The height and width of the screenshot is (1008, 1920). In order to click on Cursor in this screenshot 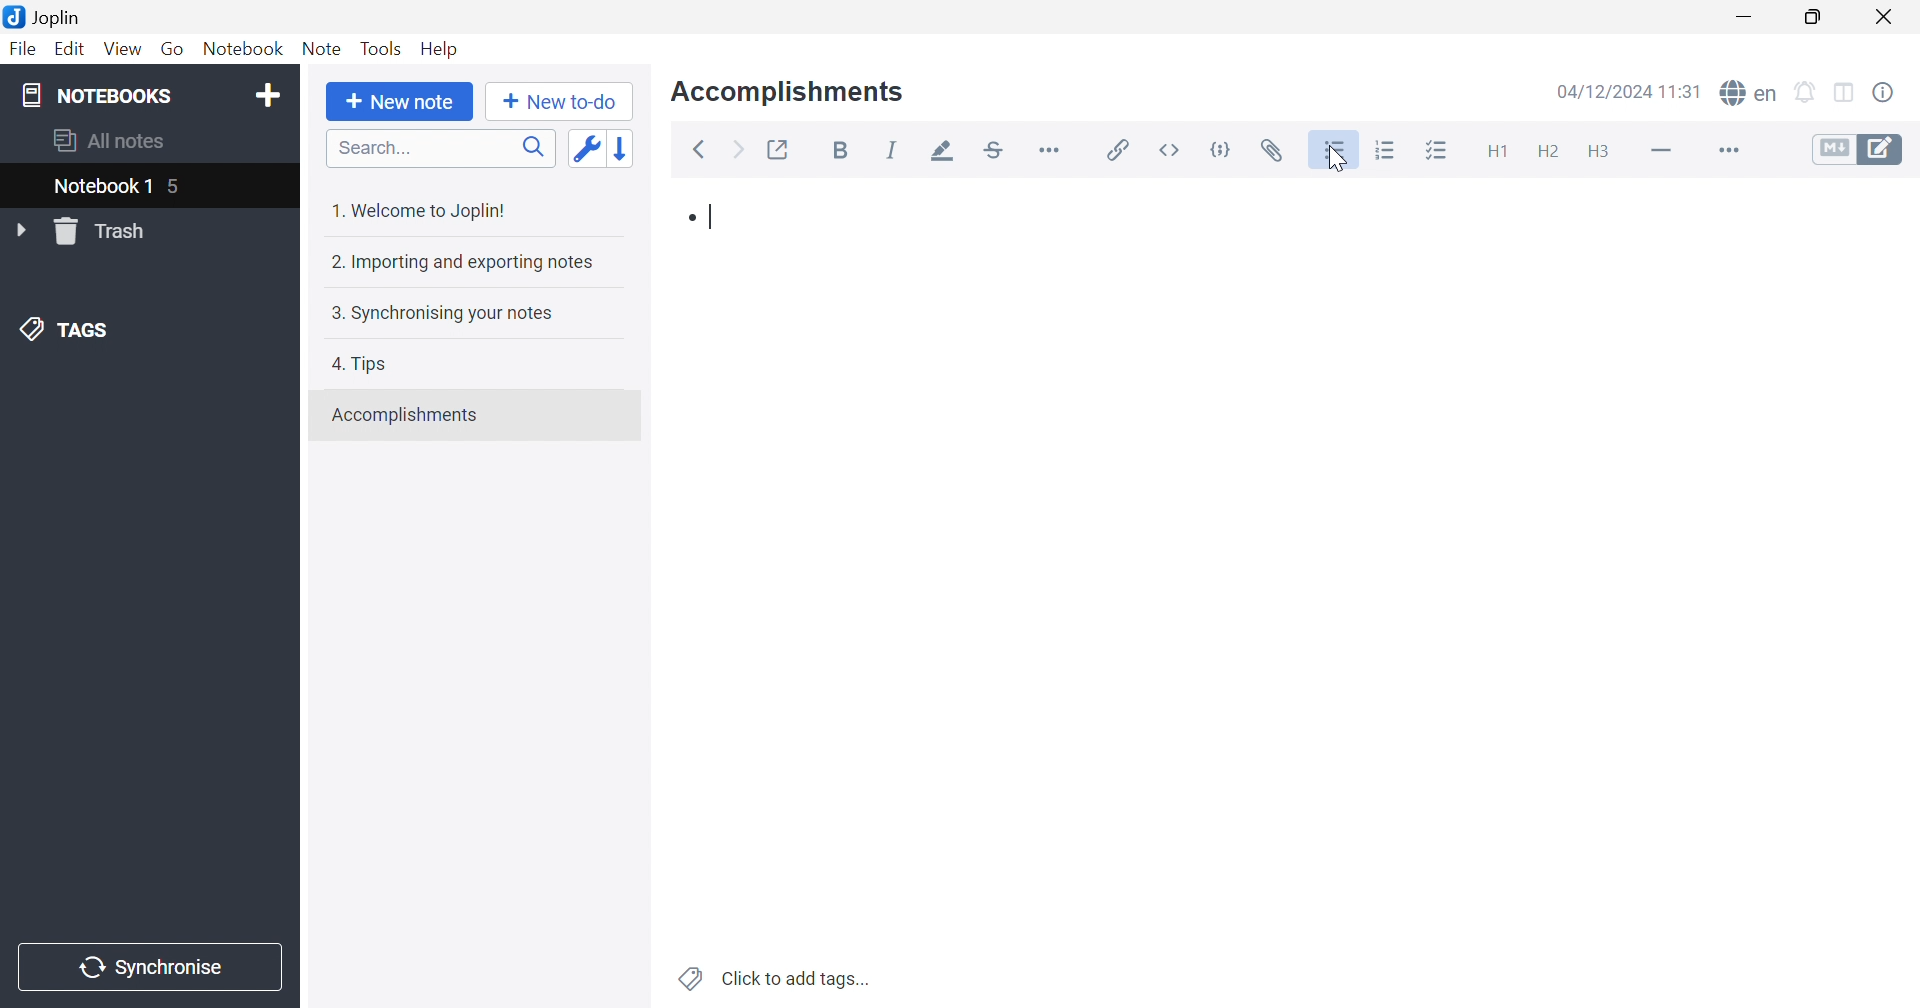, I will do `click(1331, 161)`.